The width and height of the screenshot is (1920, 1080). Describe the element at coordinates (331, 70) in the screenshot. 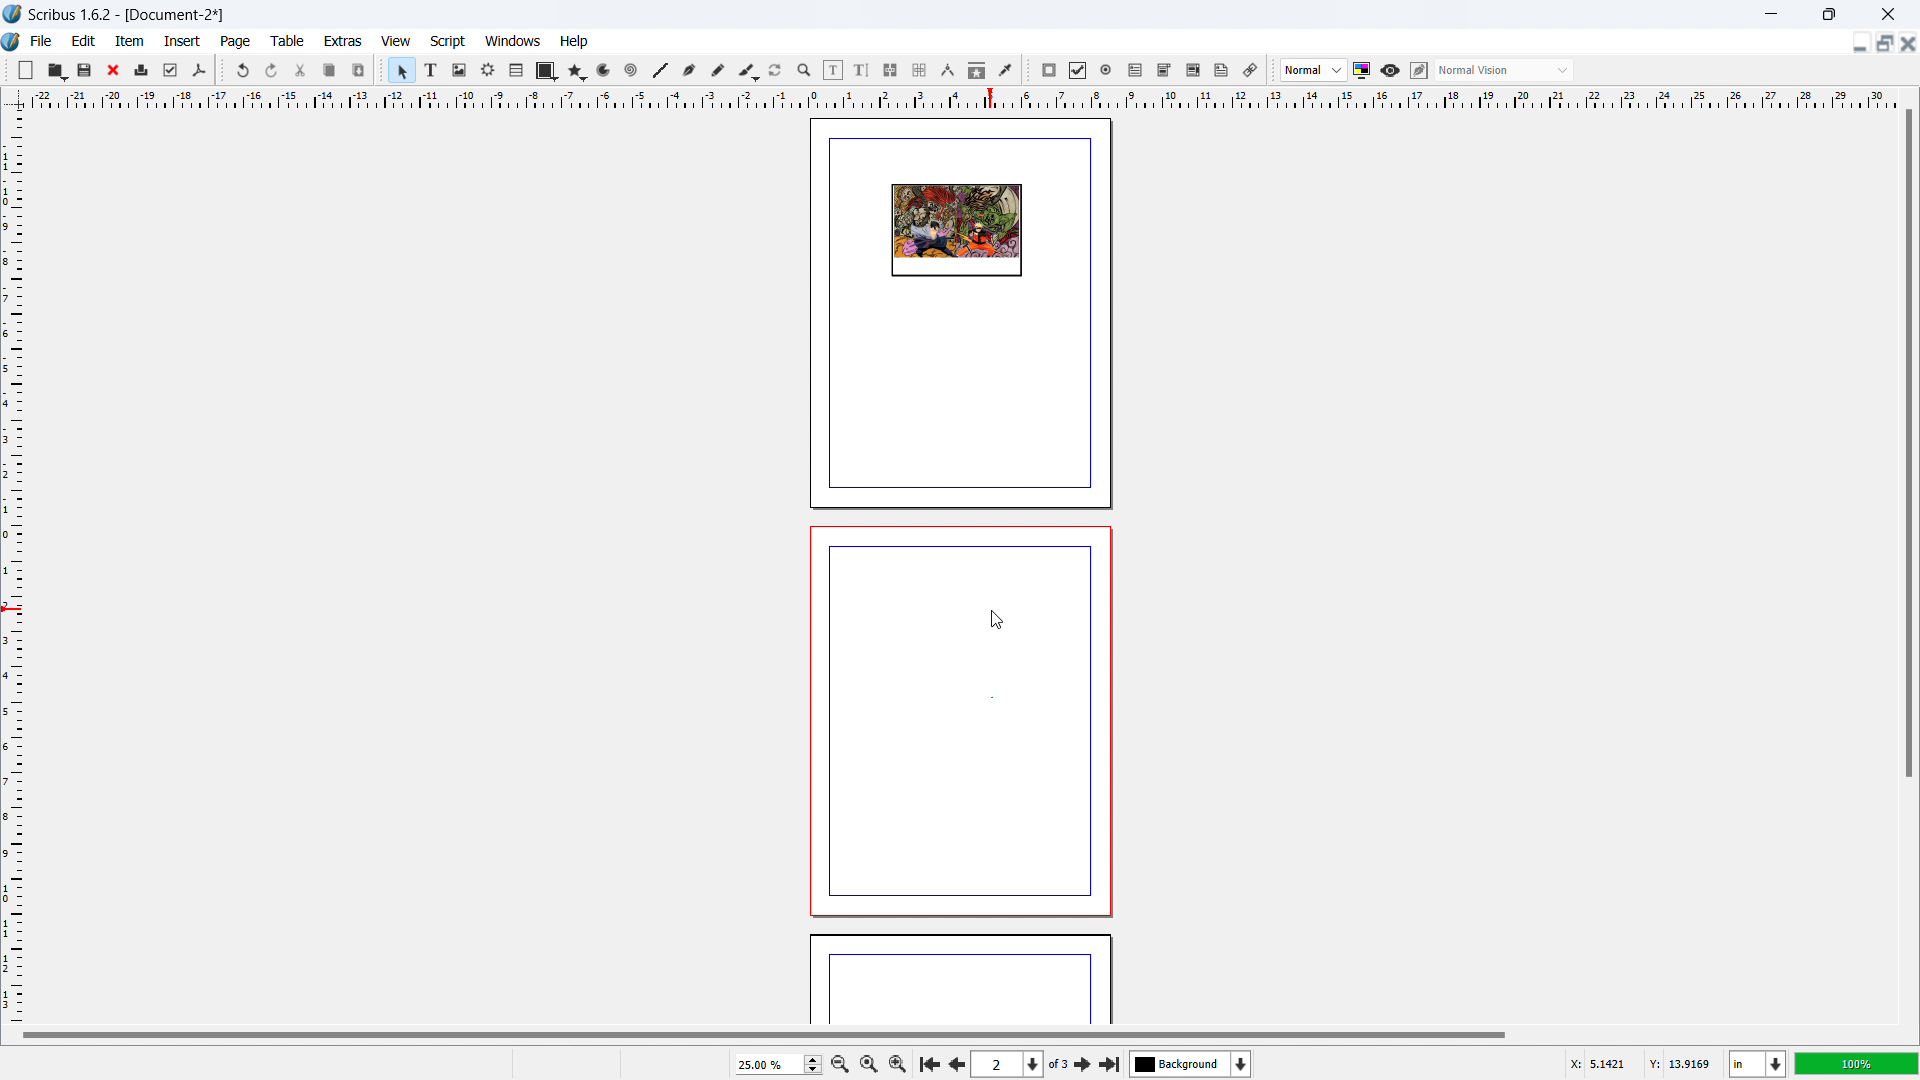

I see `copy` at that location.